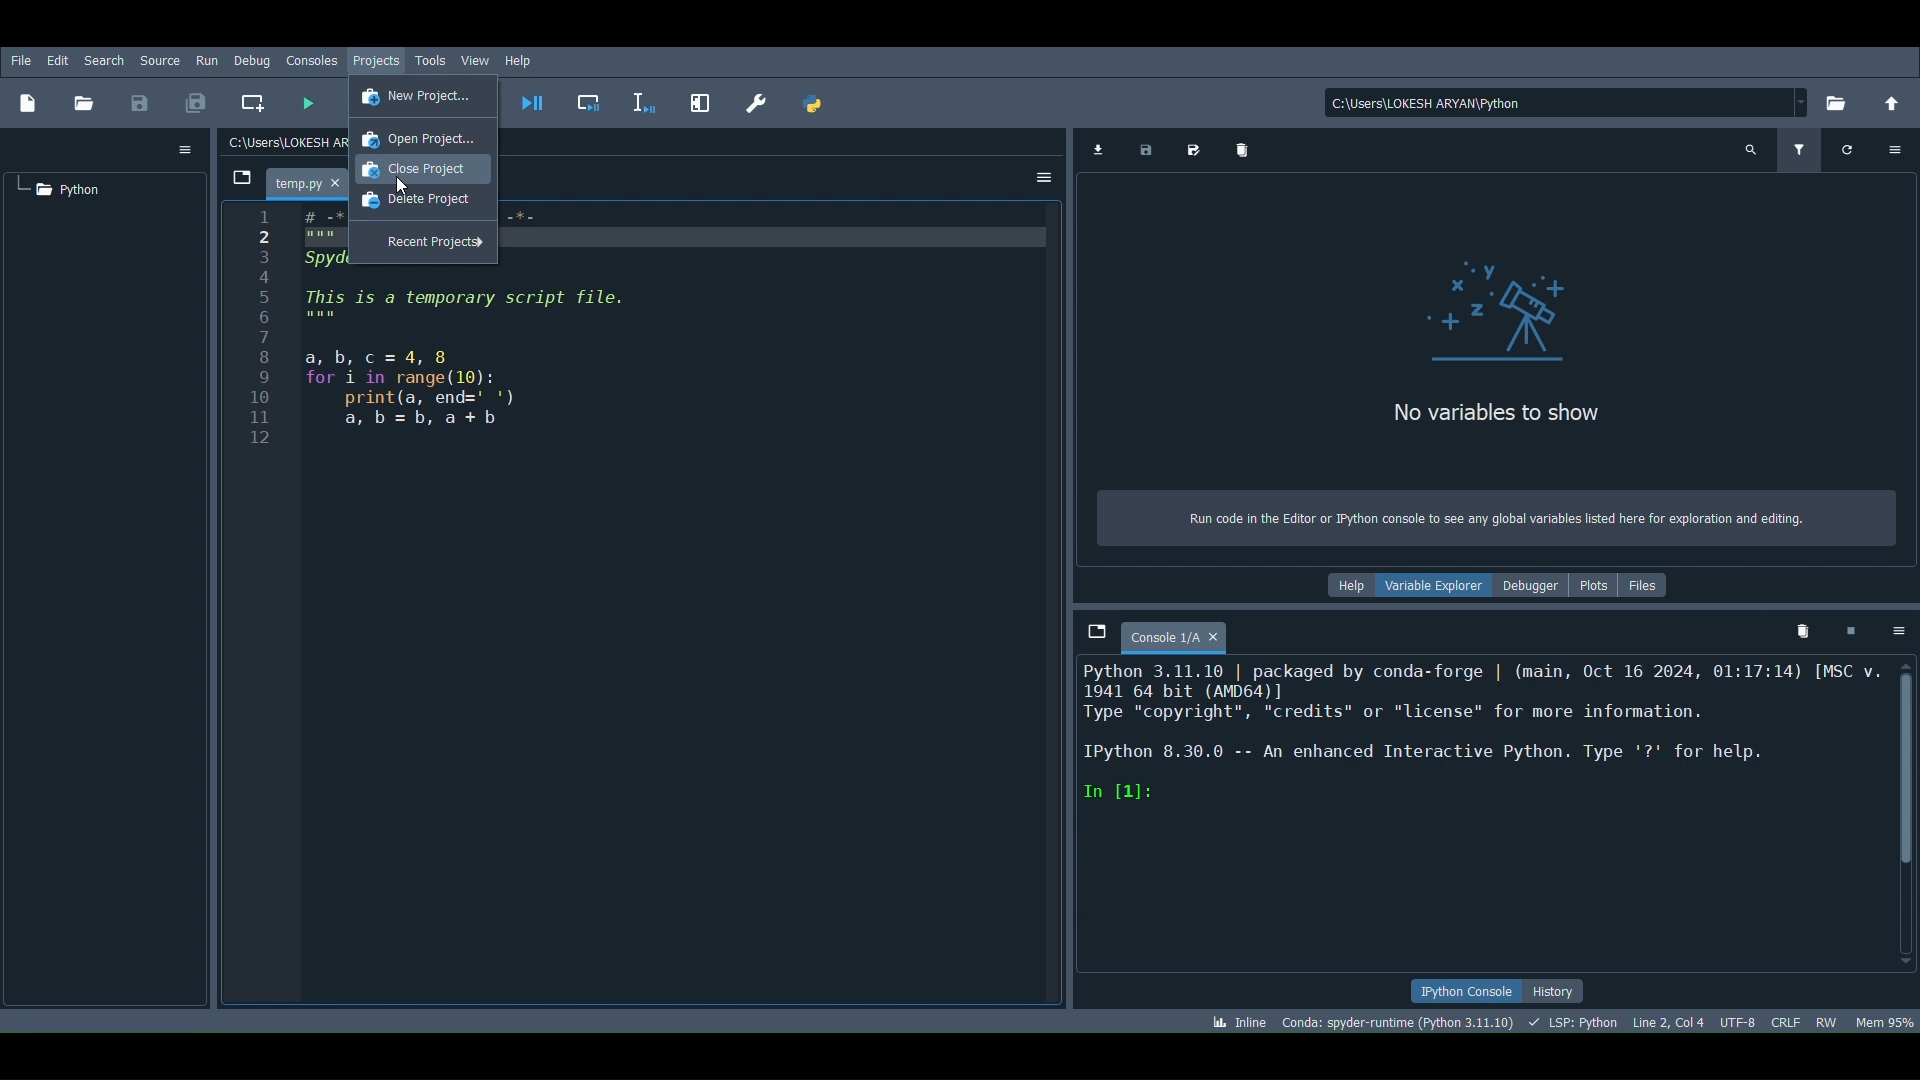 The height and width of the screenshot is (1080, 1920). What do you see at coordinates (533, 100) in the screenshot?
I see `Debug file (Ctrl + F5)` at bounding box center [533, 100].